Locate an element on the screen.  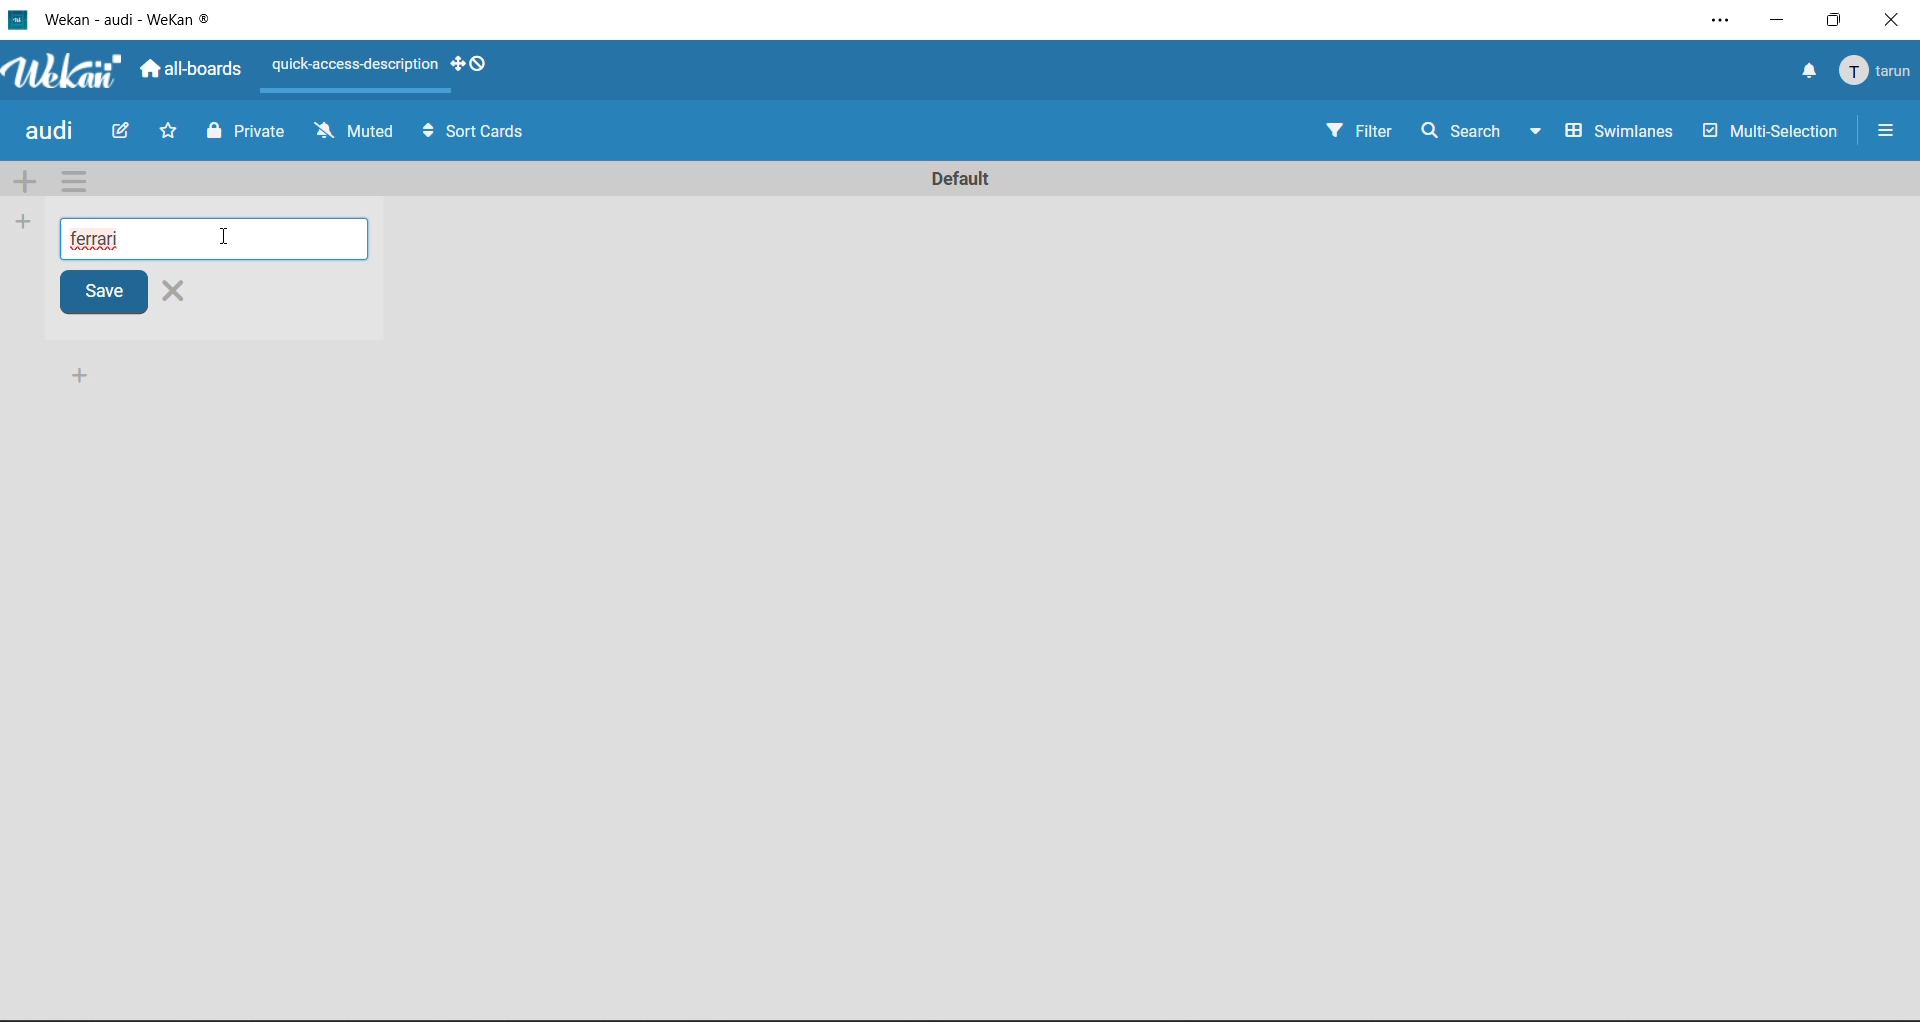
ferrari is located at coordinates (101, 234).